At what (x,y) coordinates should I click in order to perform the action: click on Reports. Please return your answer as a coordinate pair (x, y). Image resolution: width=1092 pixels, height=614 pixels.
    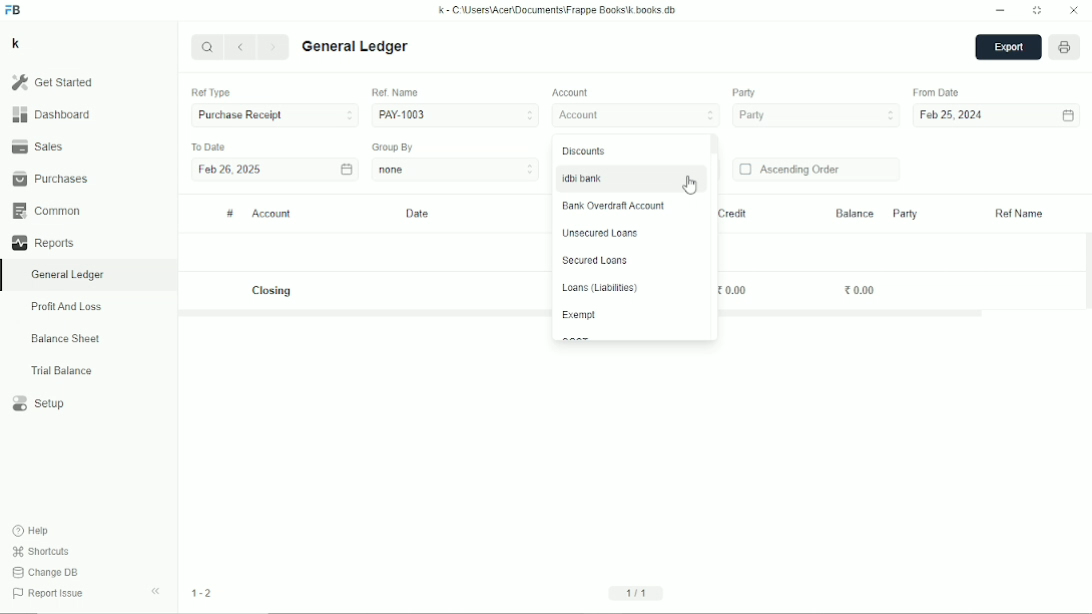
    Looking at the image, I should click on (42, 243).